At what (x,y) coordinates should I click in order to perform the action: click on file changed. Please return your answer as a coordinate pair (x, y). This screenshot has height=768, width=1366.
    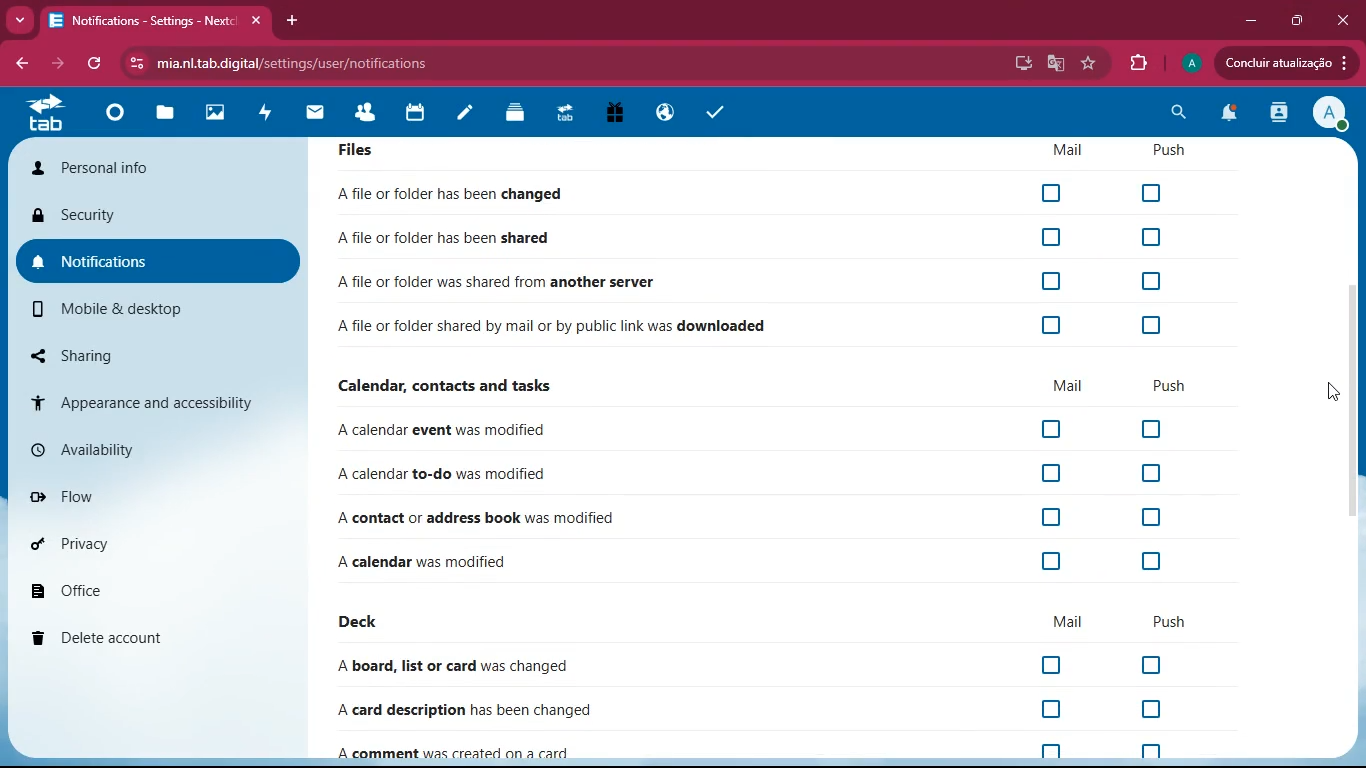
    Looking at the image, I should click on (457, 193).